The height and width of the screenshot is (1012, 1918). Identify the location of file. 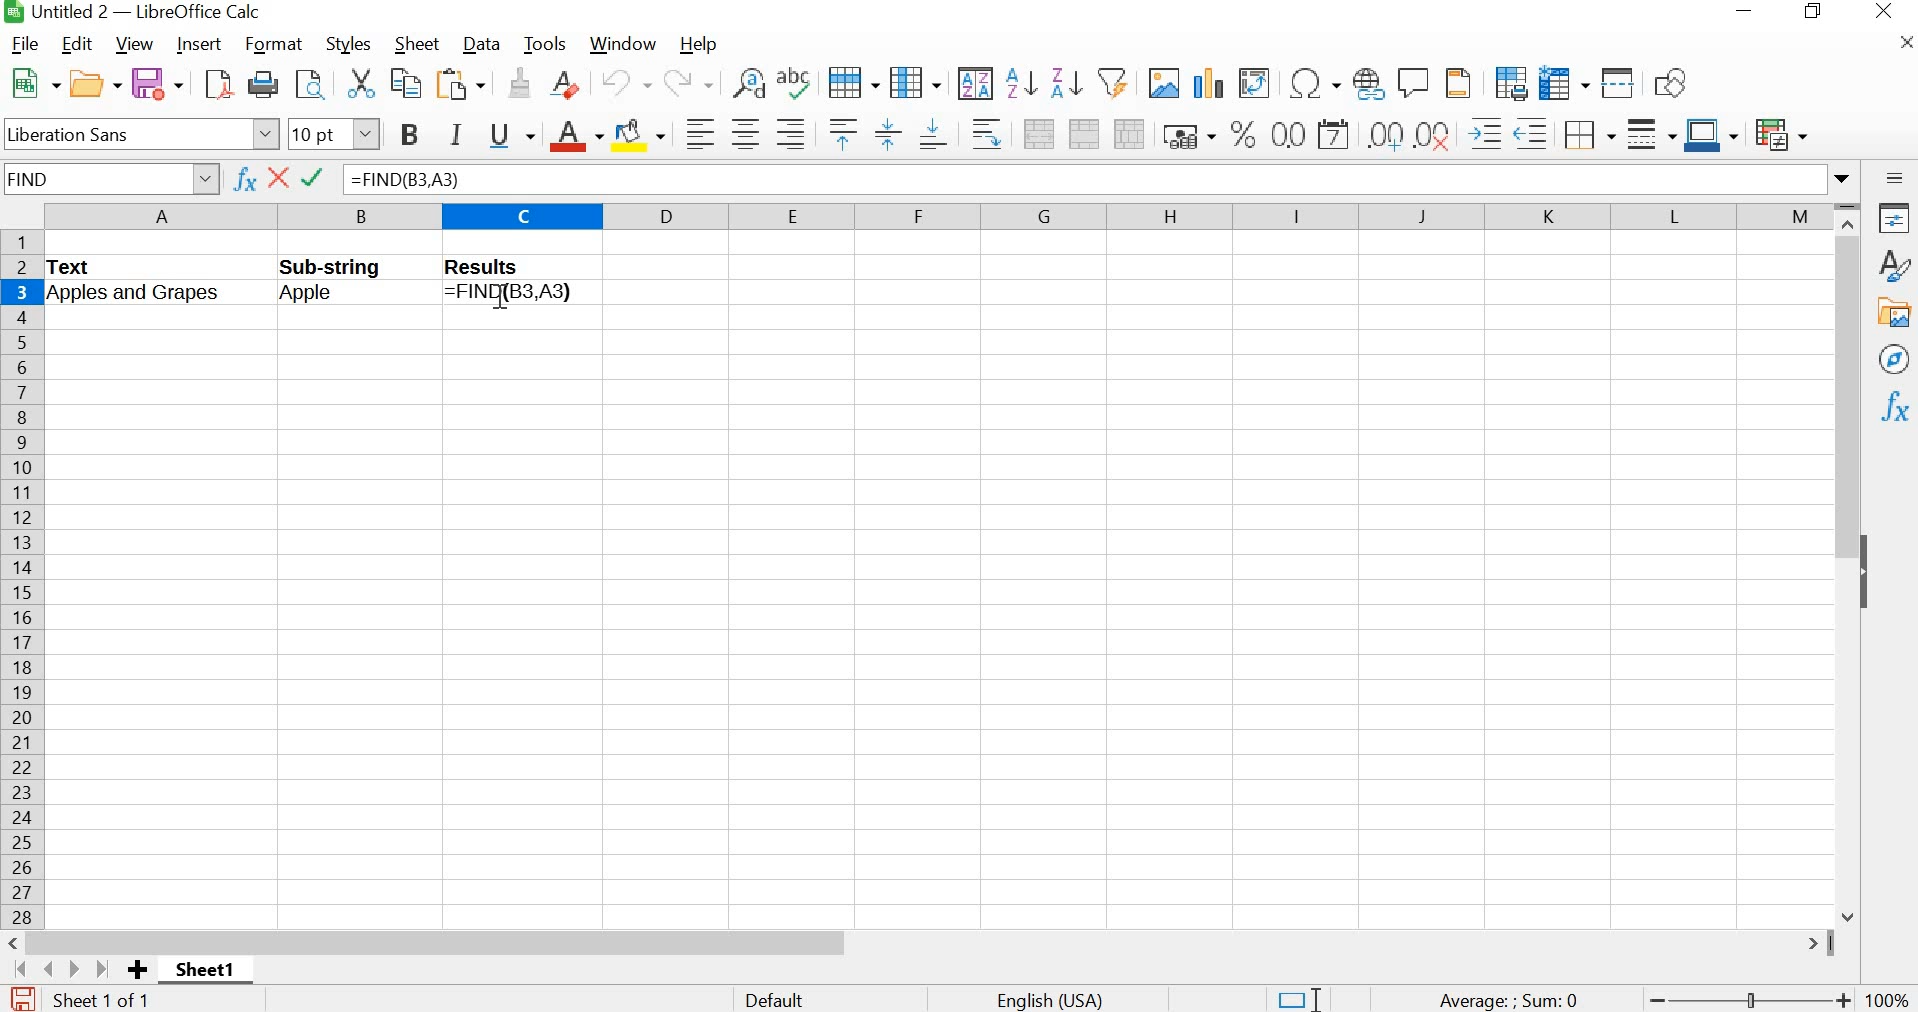
(21, 43).